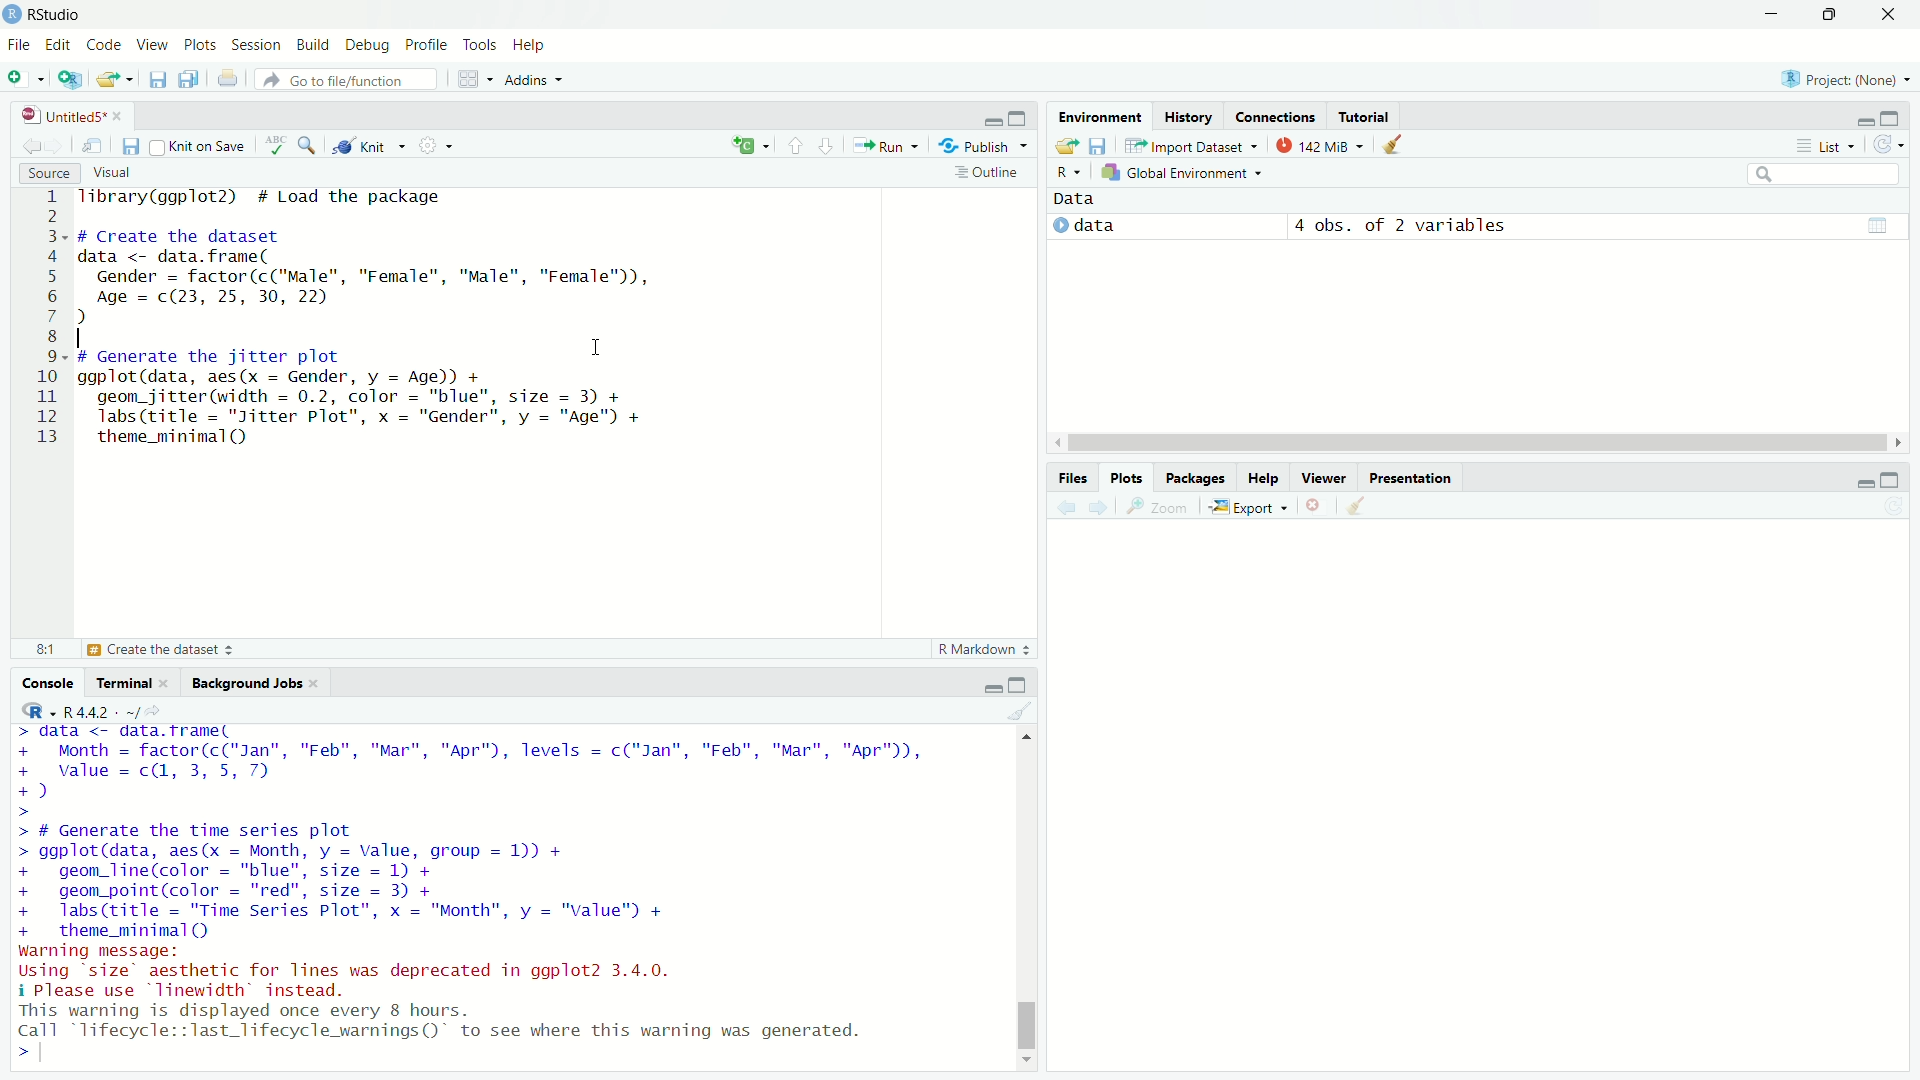 The width and height of the screenshot is (1920, 1080). I want to click on cursor, so click(597, 348).